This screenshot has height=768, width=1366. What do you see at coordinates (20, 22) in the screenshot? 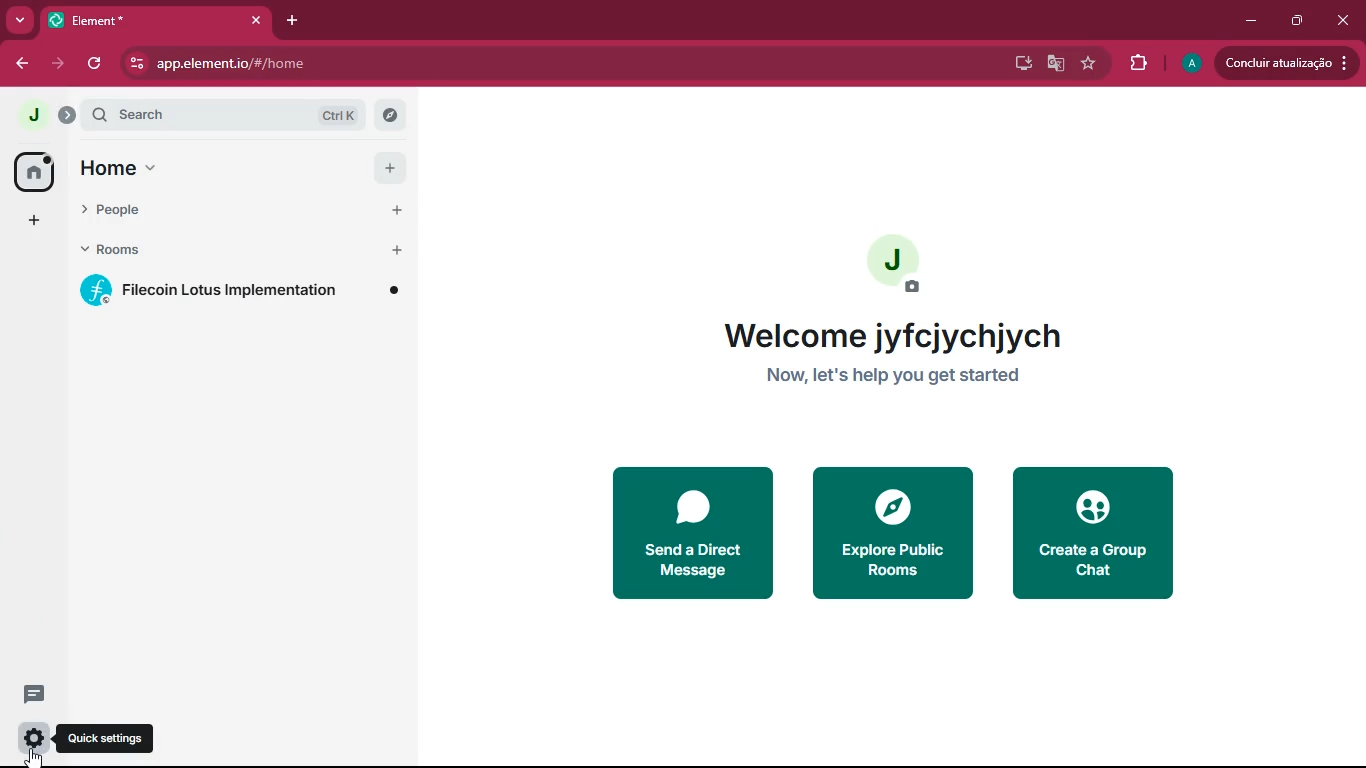
I see `more` at bounding box center [20, 22].